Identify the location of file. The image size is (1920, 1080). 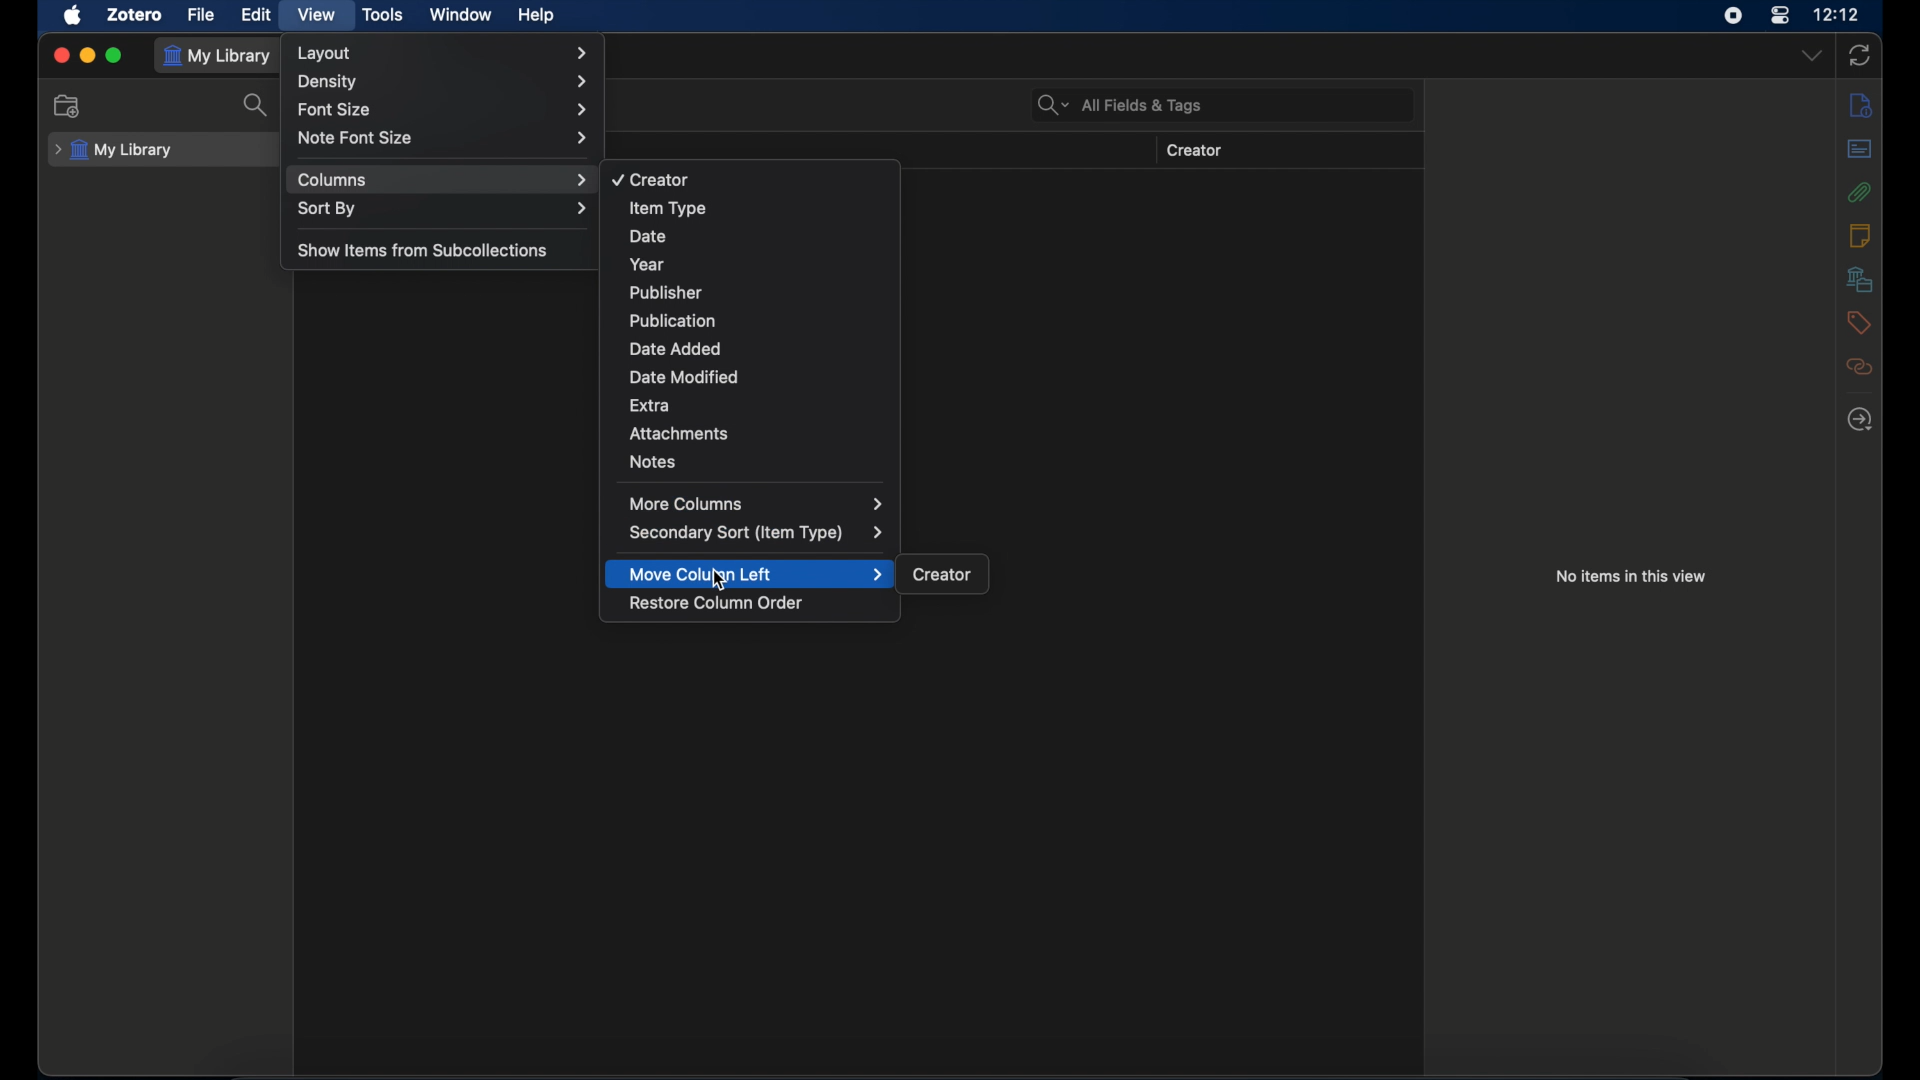
(202, 15).